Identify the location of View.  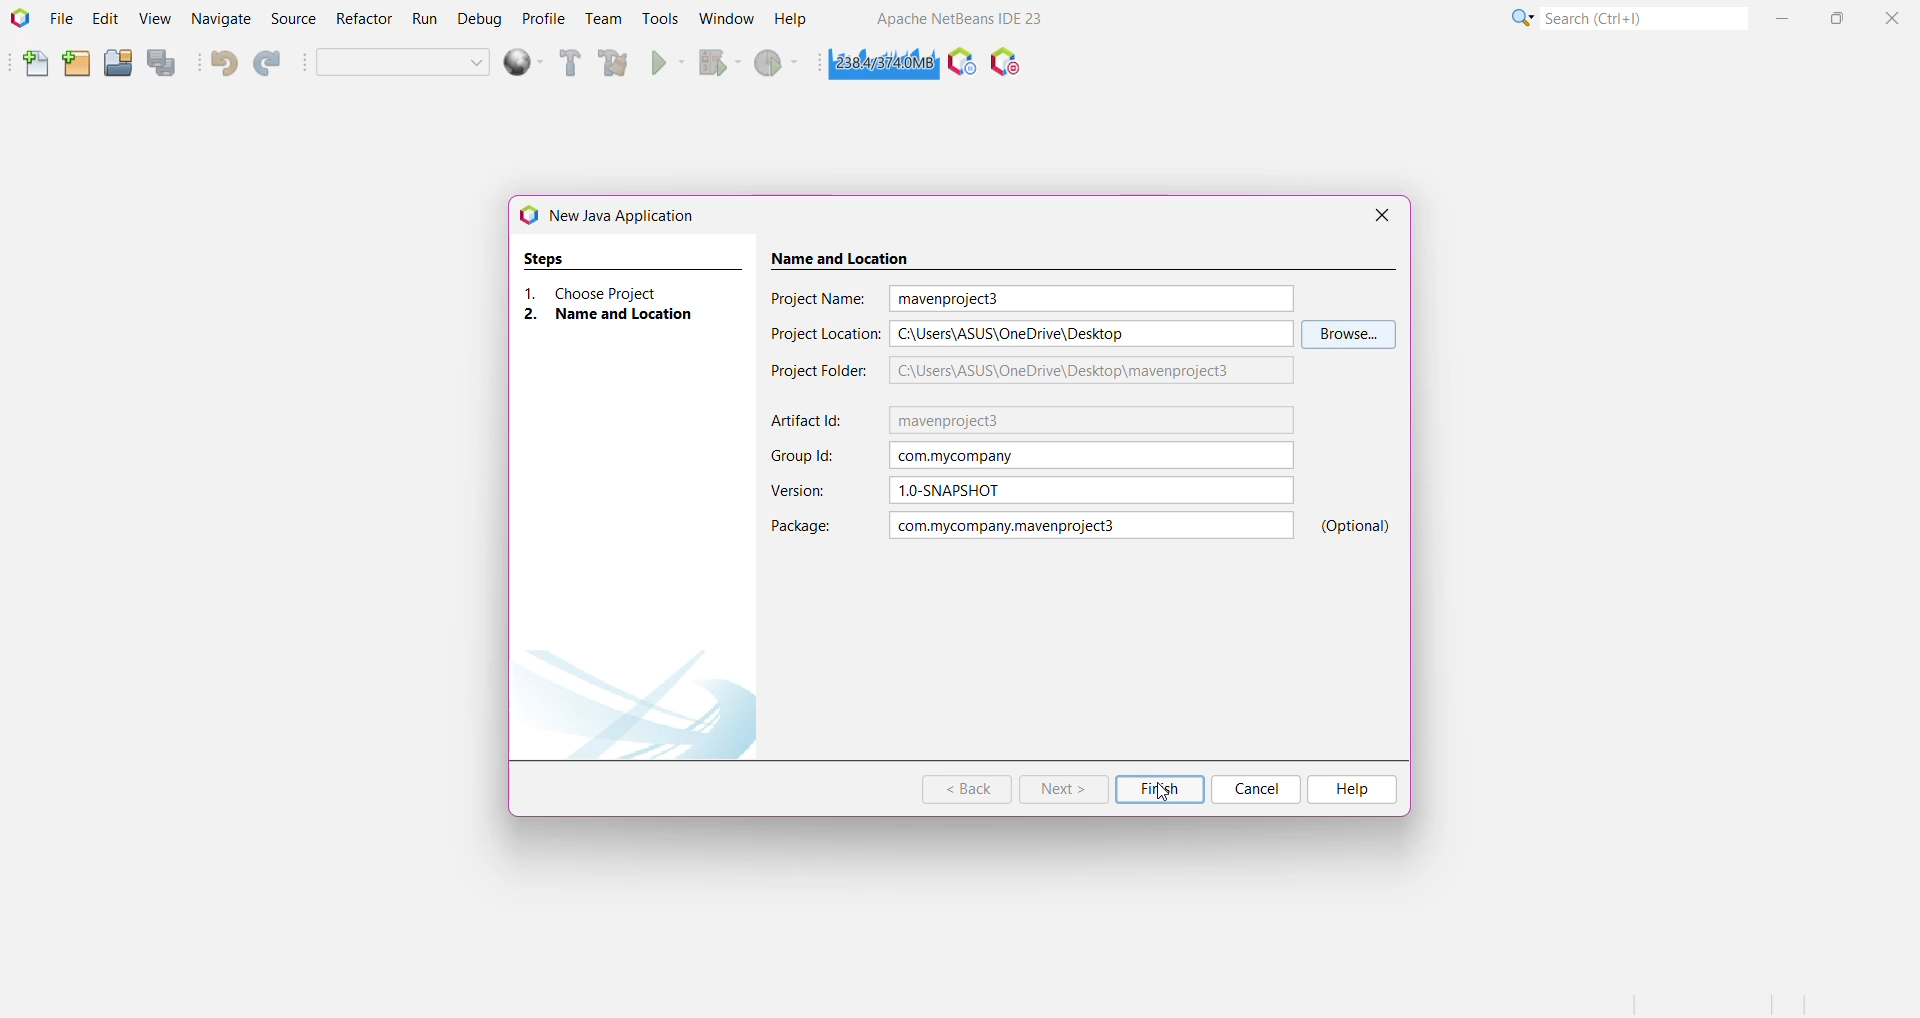
(155, 21).